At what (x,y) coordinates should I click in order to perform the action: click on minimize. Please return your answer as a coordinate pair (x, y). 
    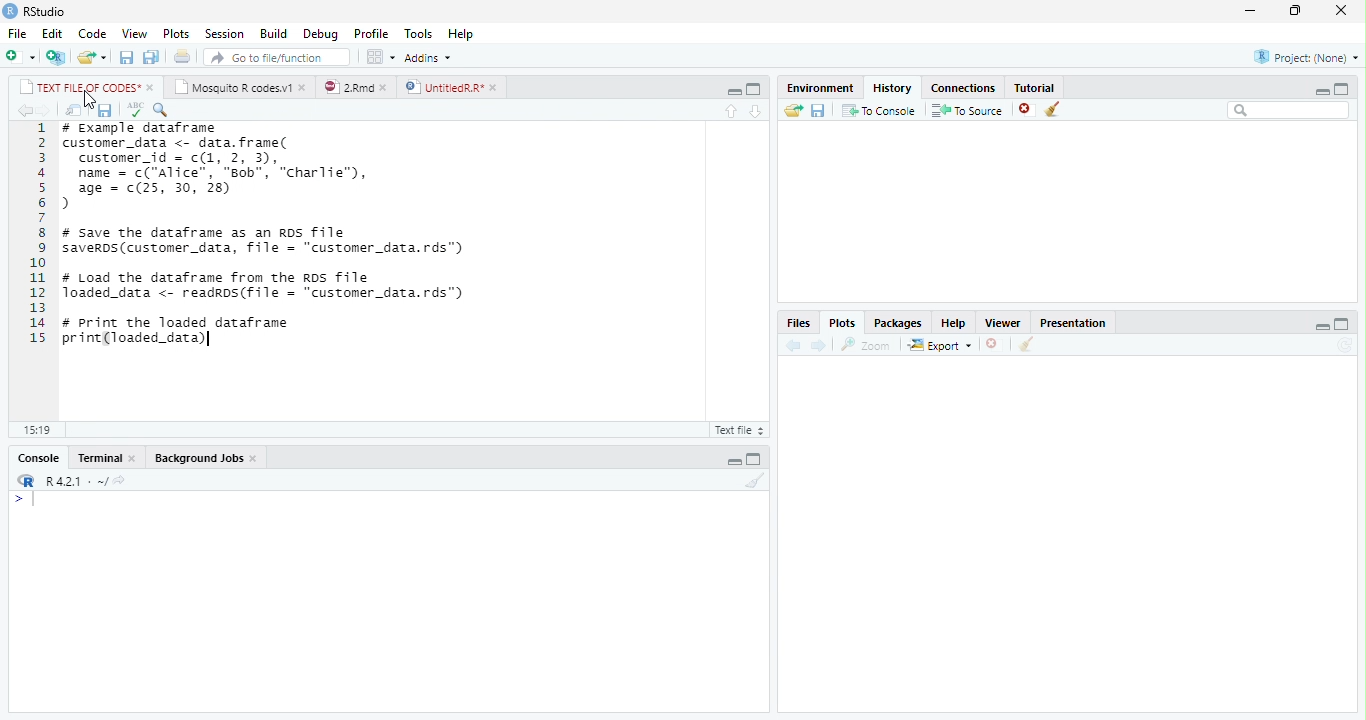
    Looking at the image, I should click on (1321, 91).